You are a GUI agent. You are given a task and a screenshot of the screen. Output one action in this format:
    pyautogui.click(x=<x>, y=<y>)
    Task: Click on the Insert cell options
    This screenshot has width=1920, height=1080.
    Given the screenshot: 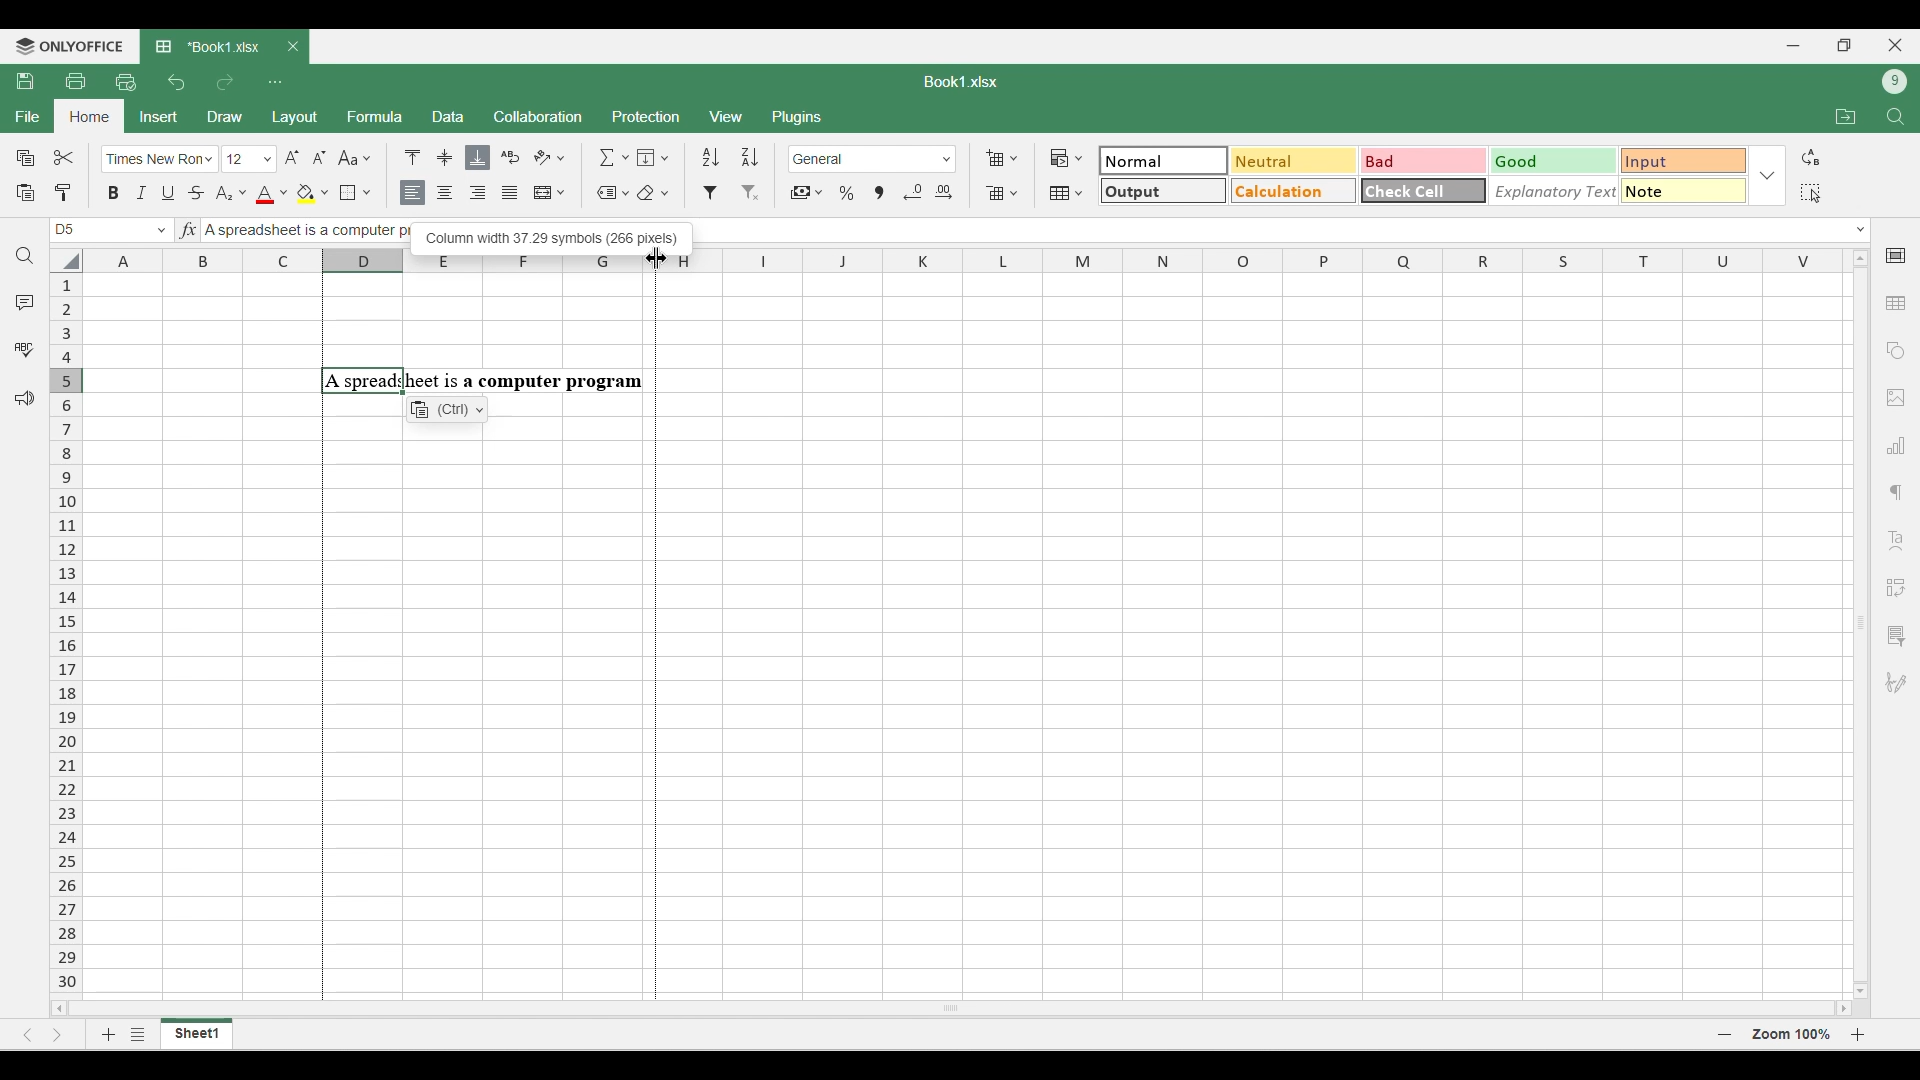 What is the action you would take?
    pyautogui.click(x=1001, y=158)
    